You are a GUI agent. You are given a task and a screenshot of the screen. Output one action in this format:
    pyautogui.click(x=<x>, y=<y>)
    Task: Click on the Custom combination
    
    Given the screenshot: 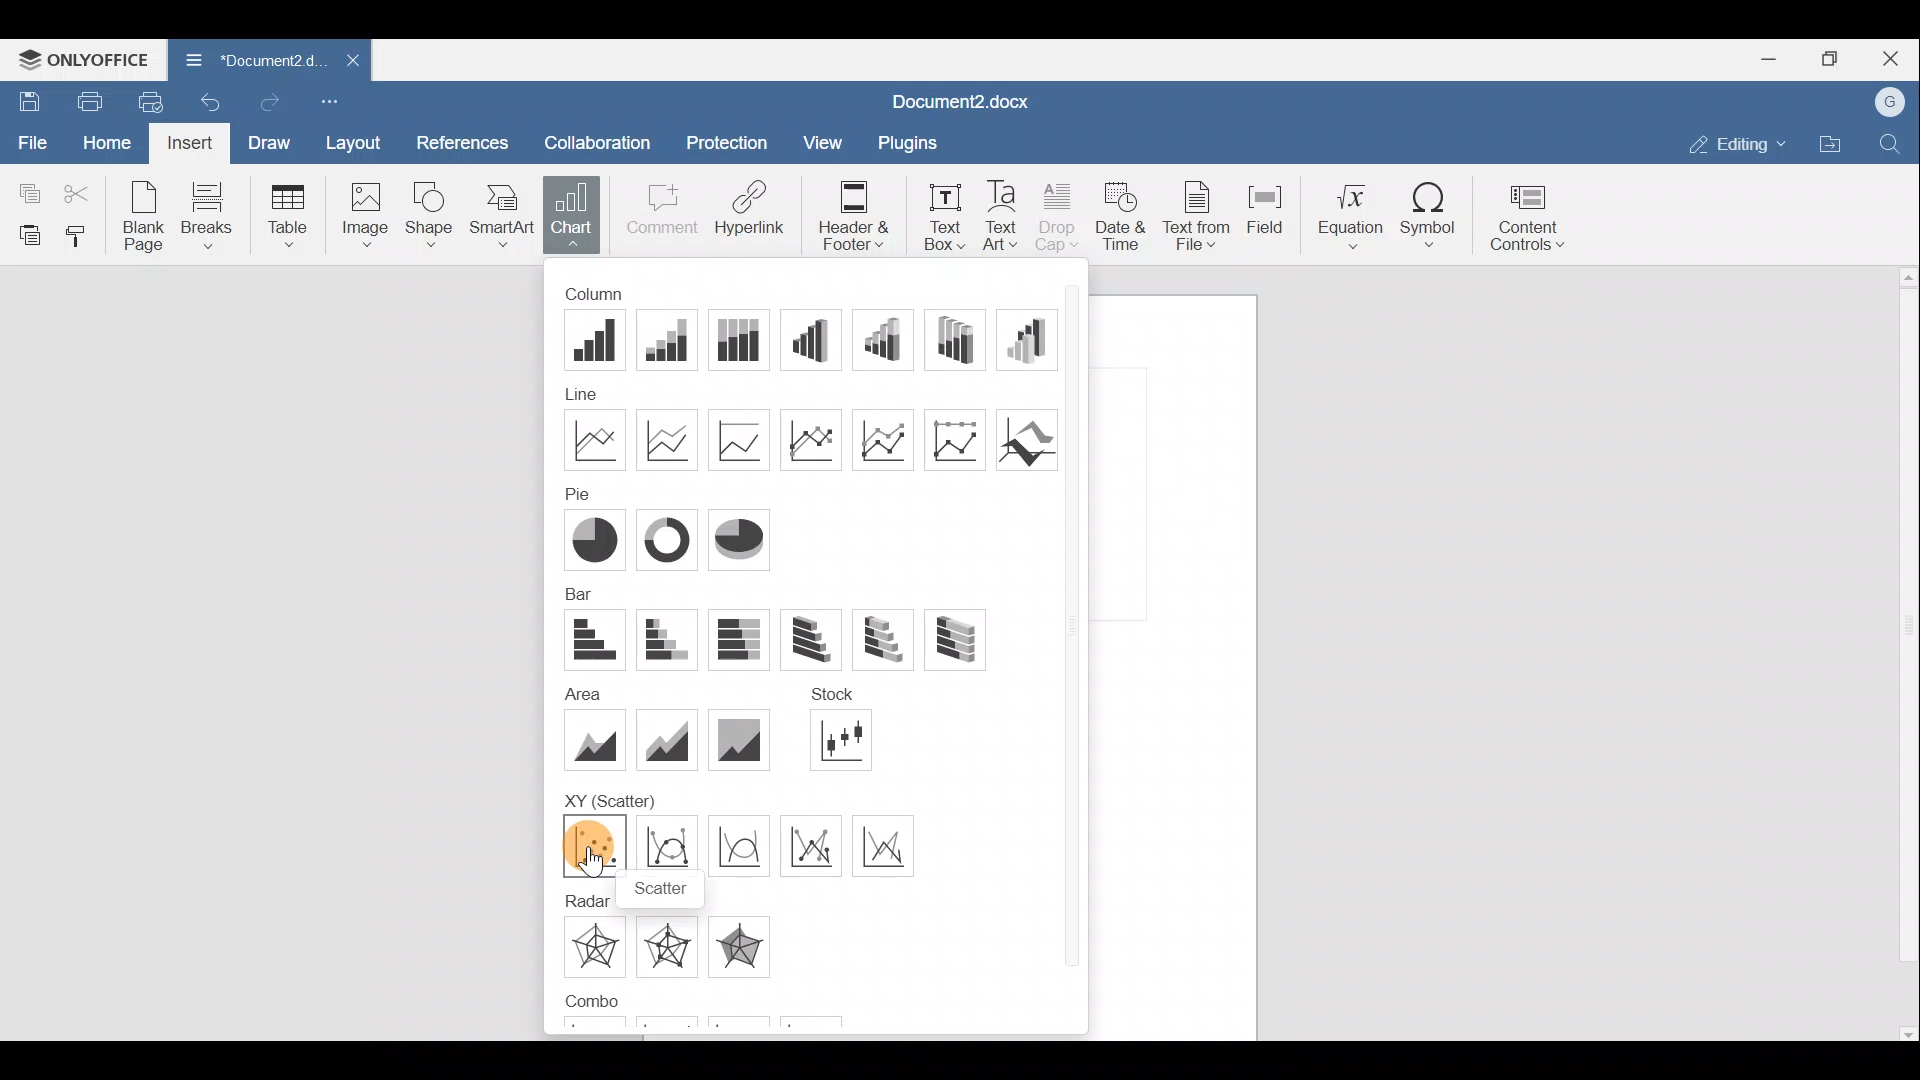 What is the action you would take?
    pyautogui.click(x=836, y=1024)
    